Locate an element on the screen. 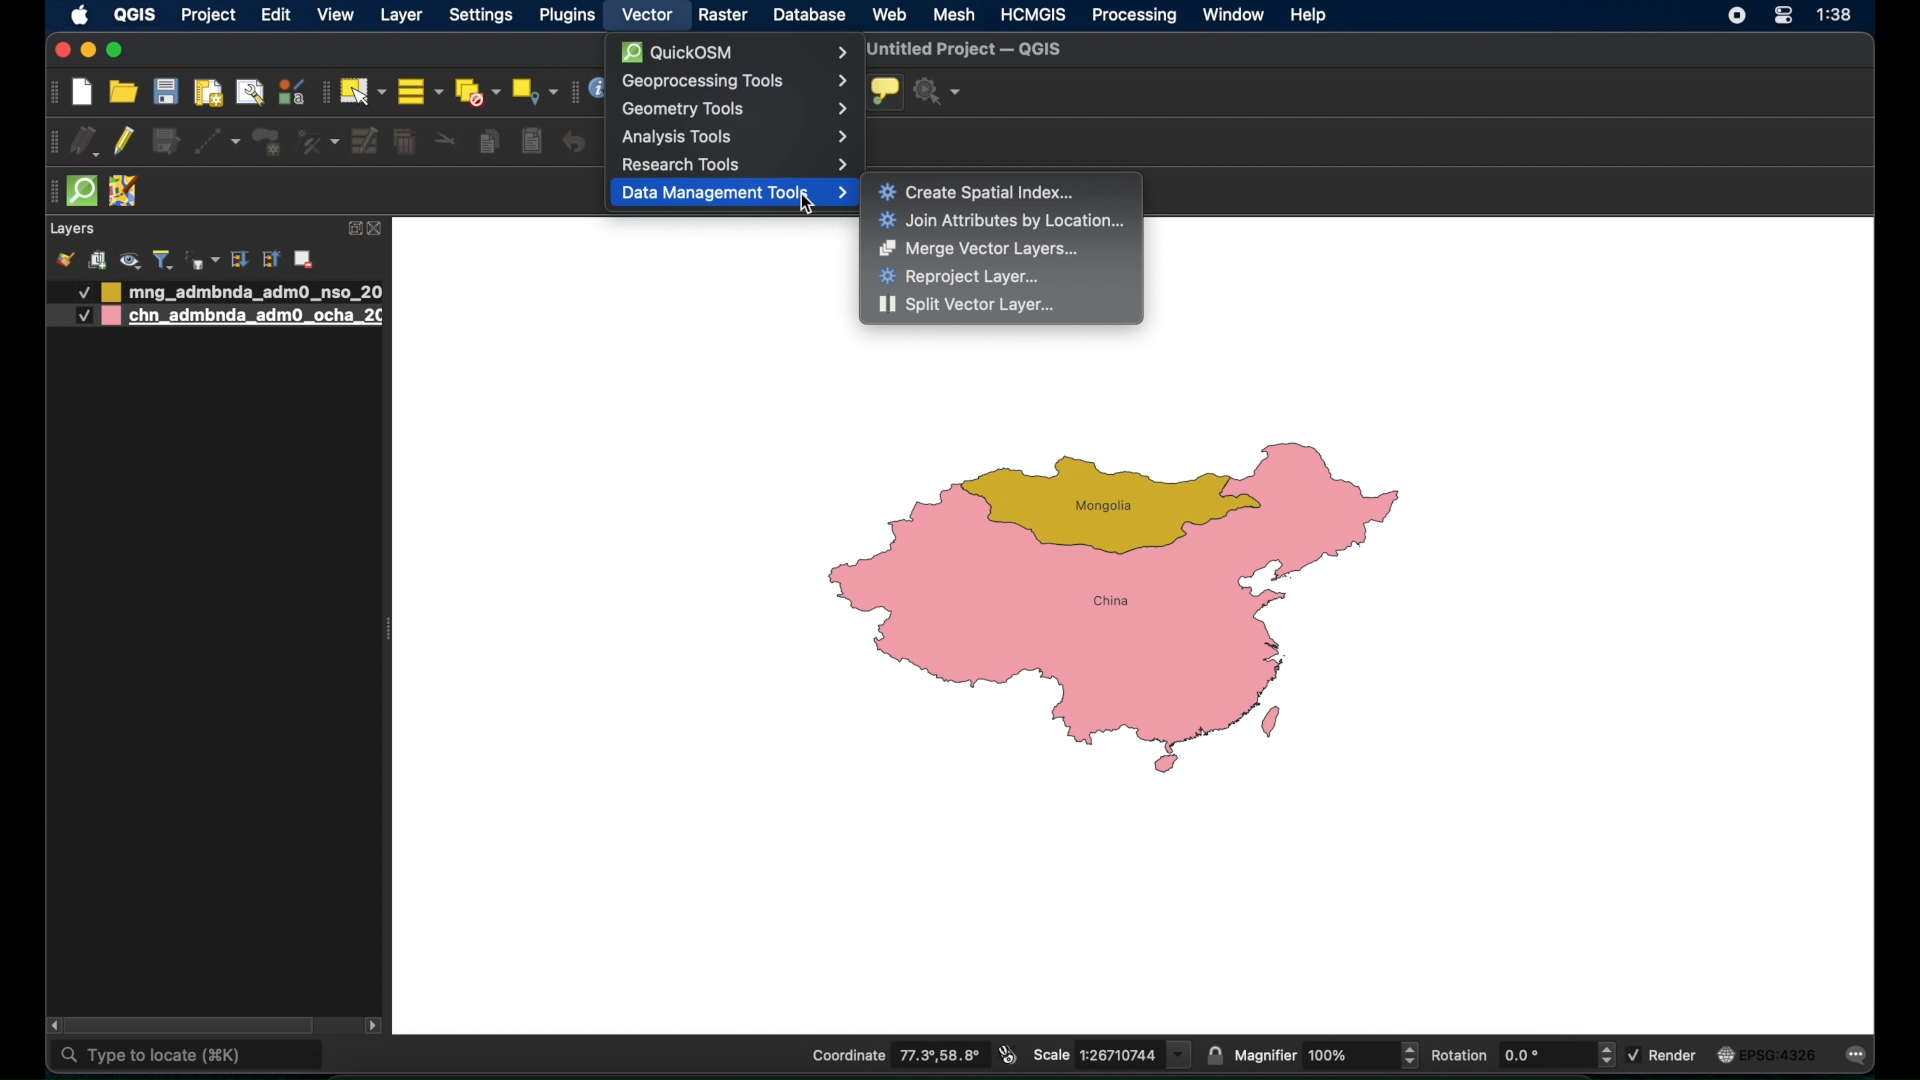 The image size is (1920, 1080). layer is located at coordinates (402, 16).